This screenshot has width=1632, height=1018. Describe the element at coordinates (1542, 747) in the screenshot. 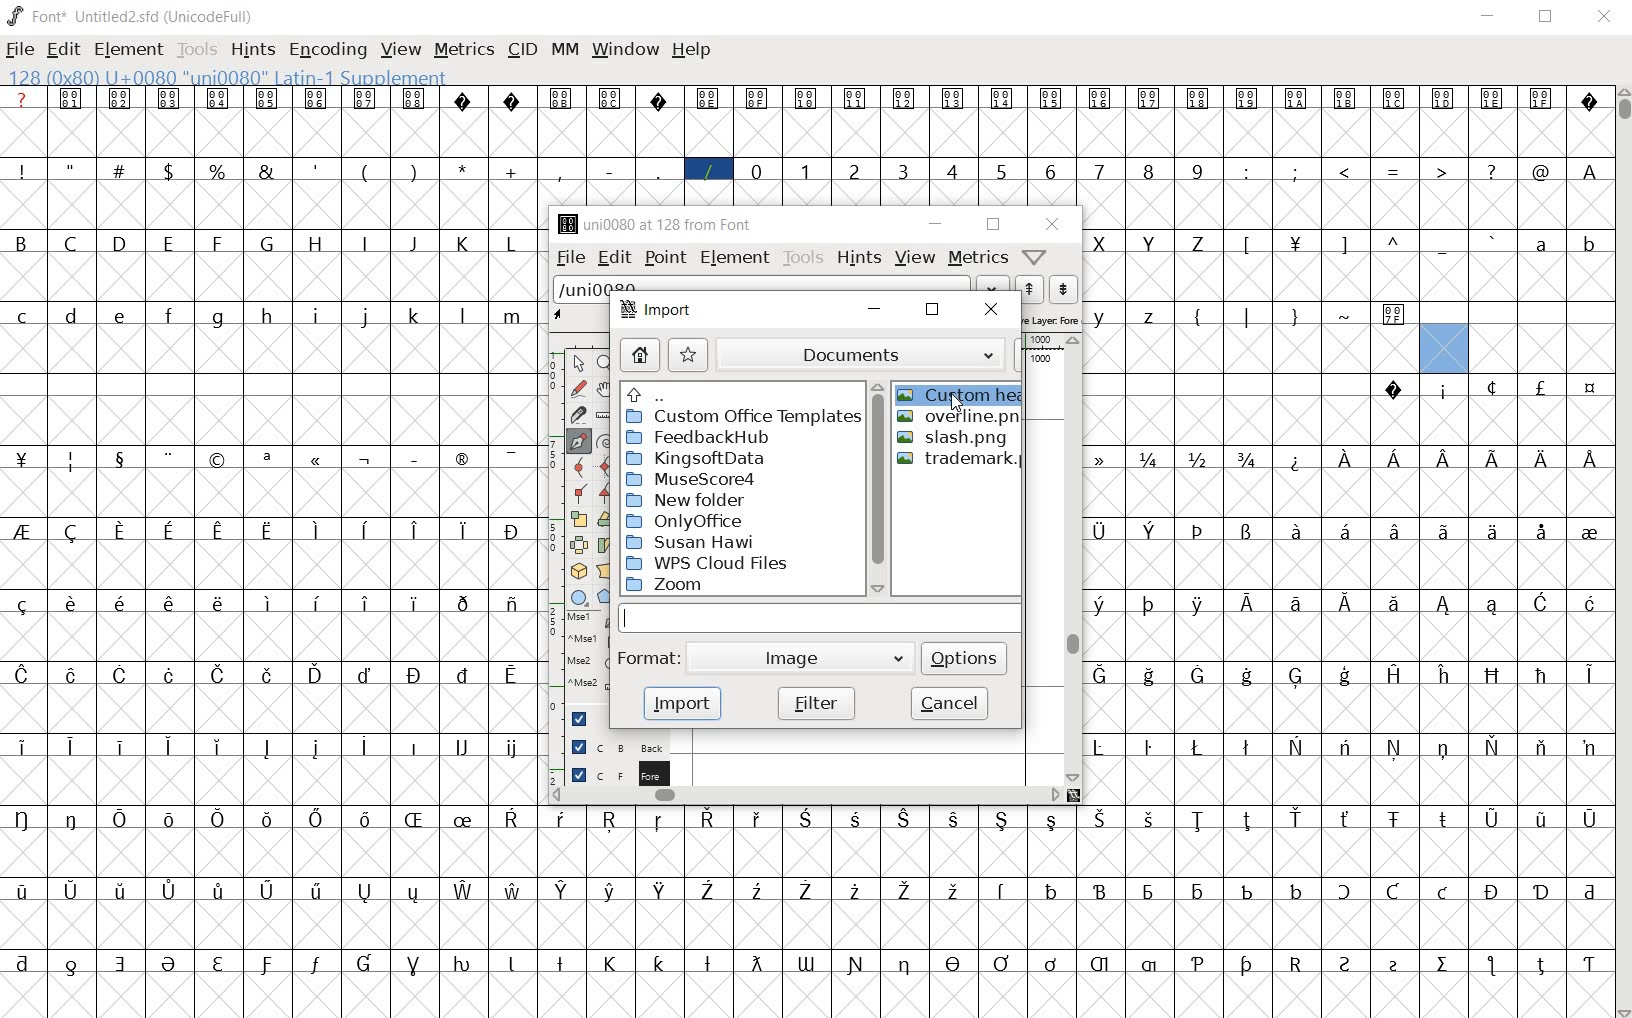

I see `glyph` at that location.